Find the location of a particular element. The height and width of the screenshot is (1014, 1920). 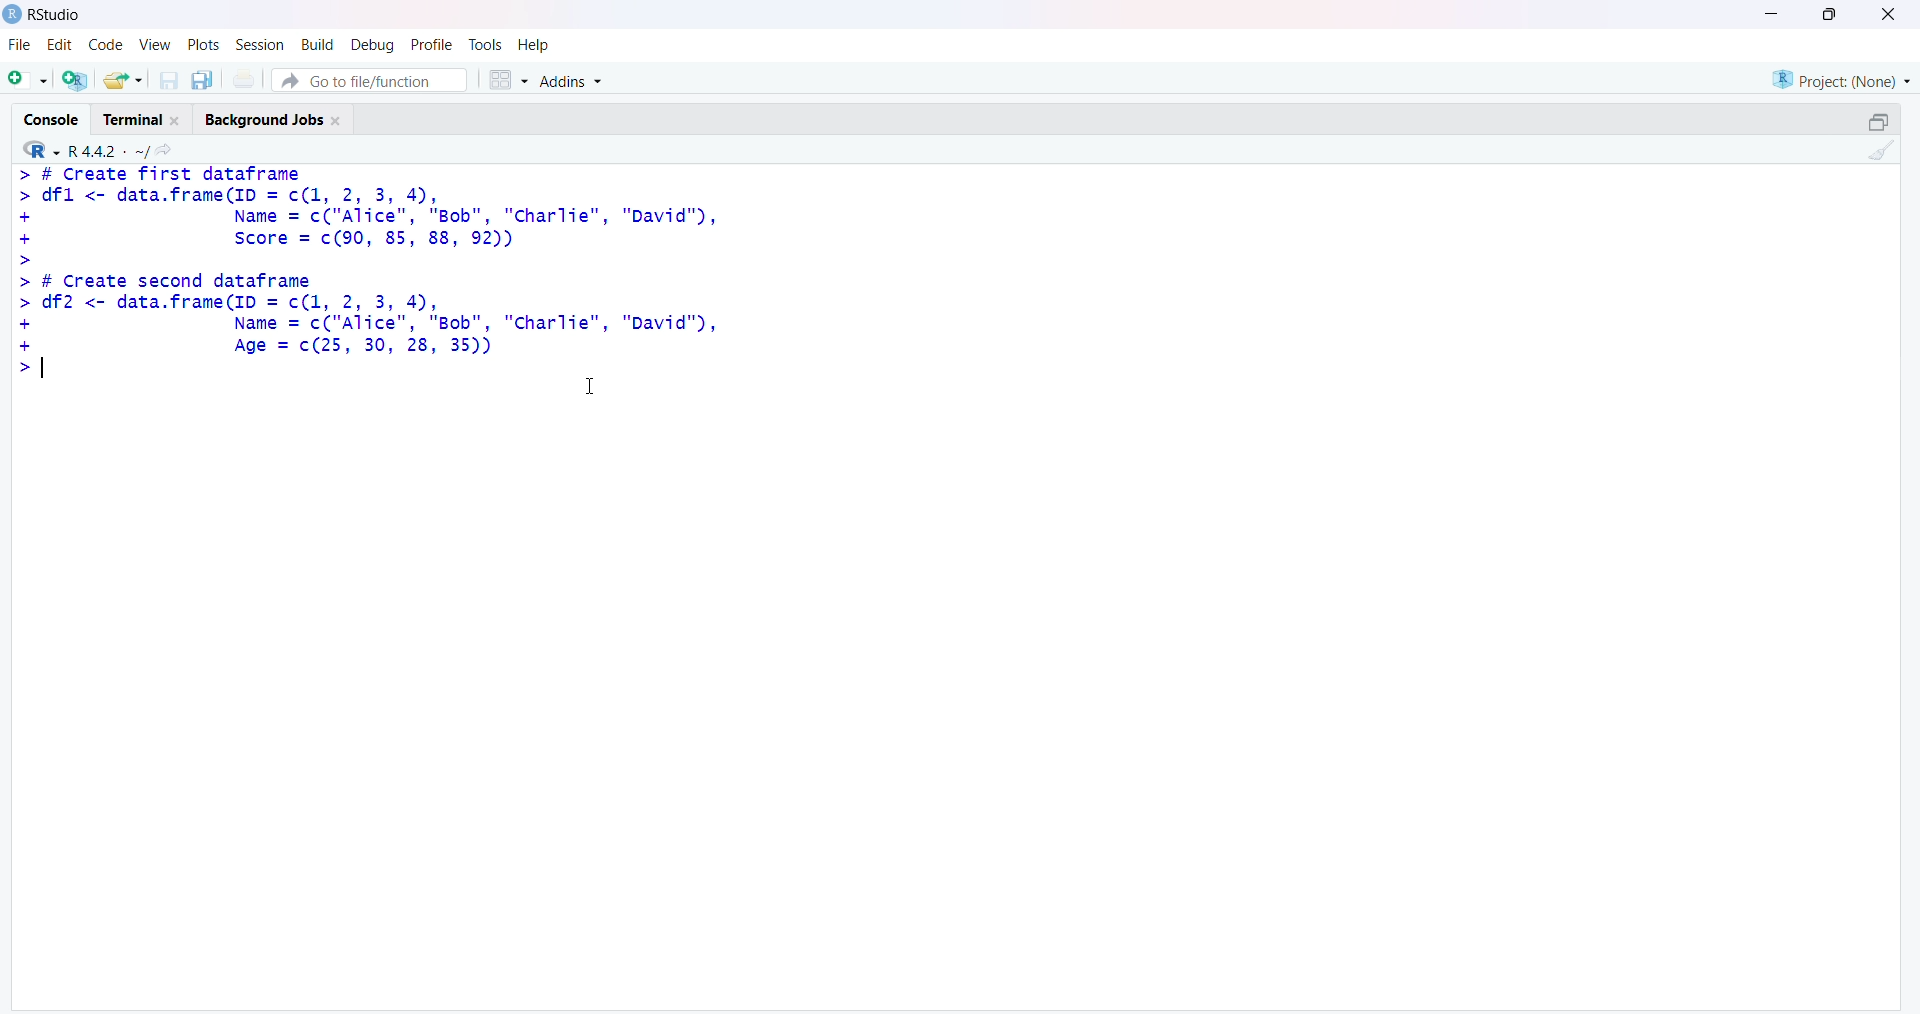

logo is located at coordinates (14, 15).